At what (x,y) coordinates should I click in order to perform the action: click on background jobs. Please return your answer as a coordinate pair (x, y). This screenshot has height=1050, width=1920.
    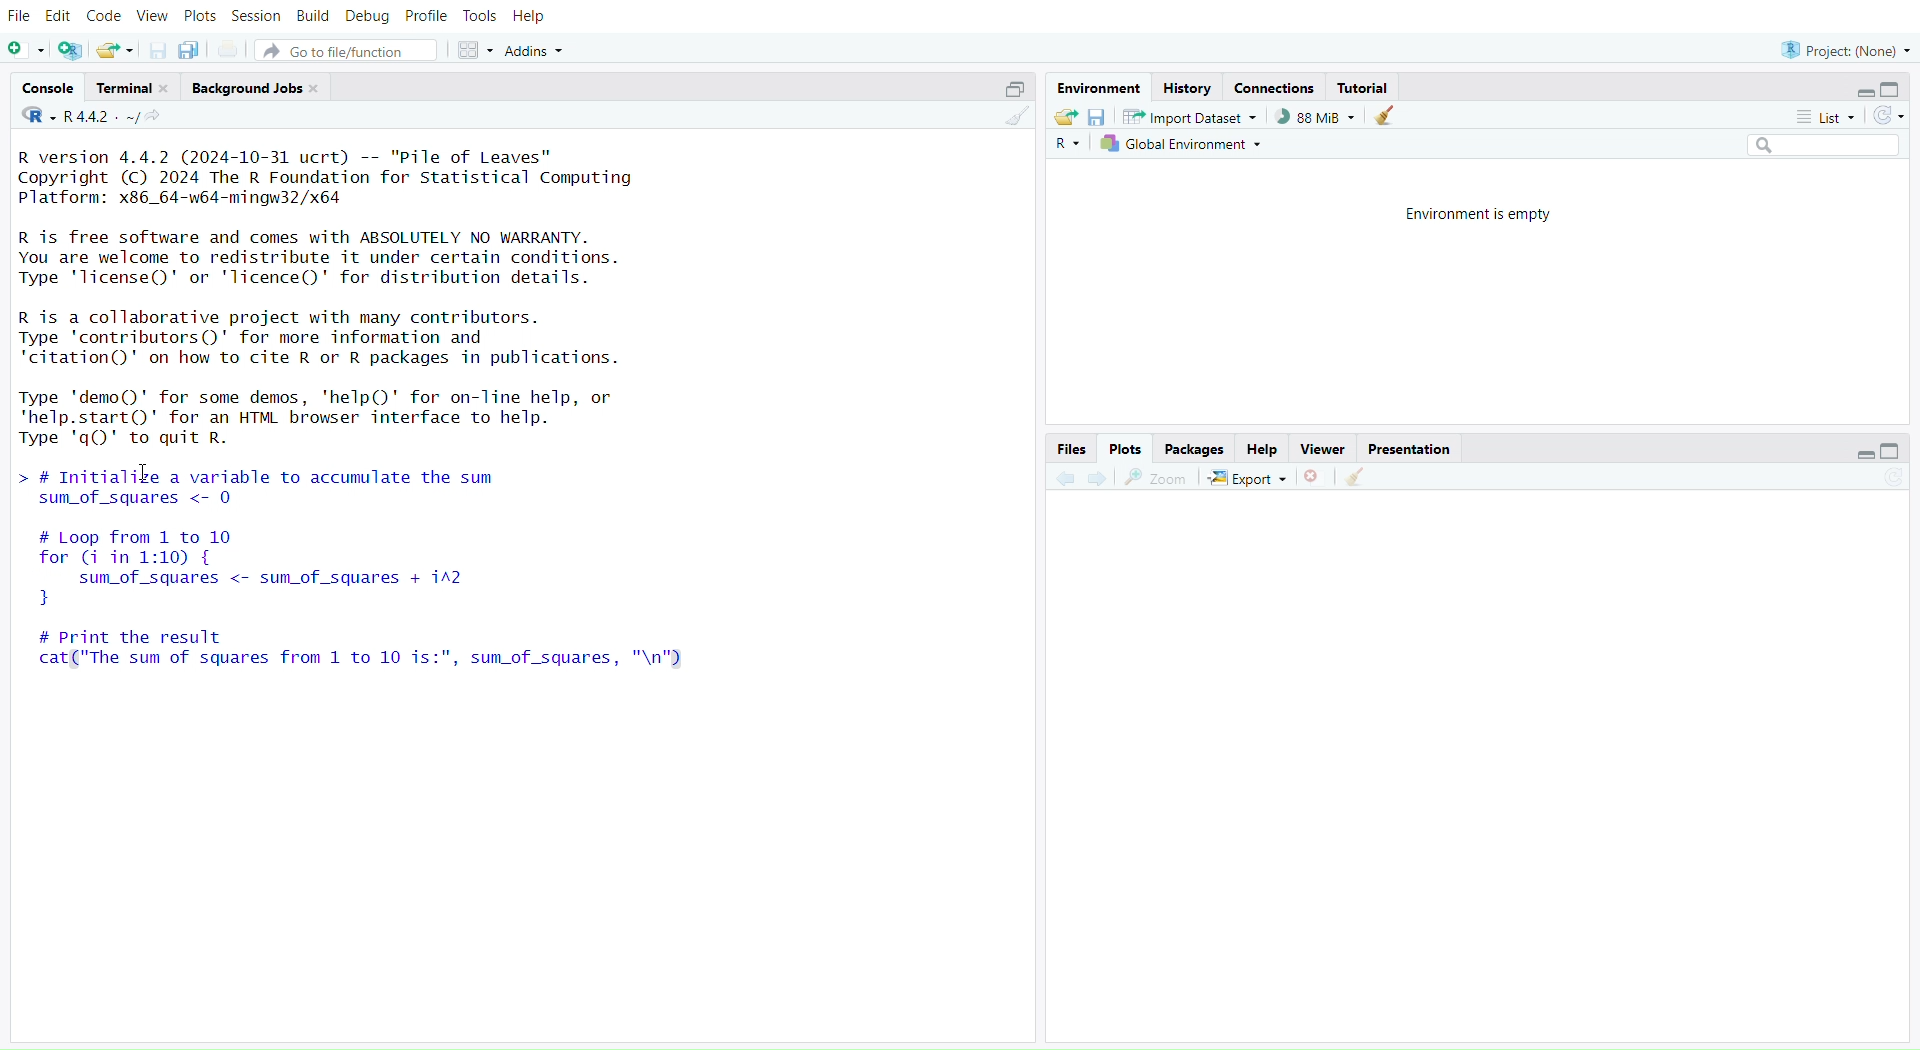
    Looking at the image, I should click on (260, 88).